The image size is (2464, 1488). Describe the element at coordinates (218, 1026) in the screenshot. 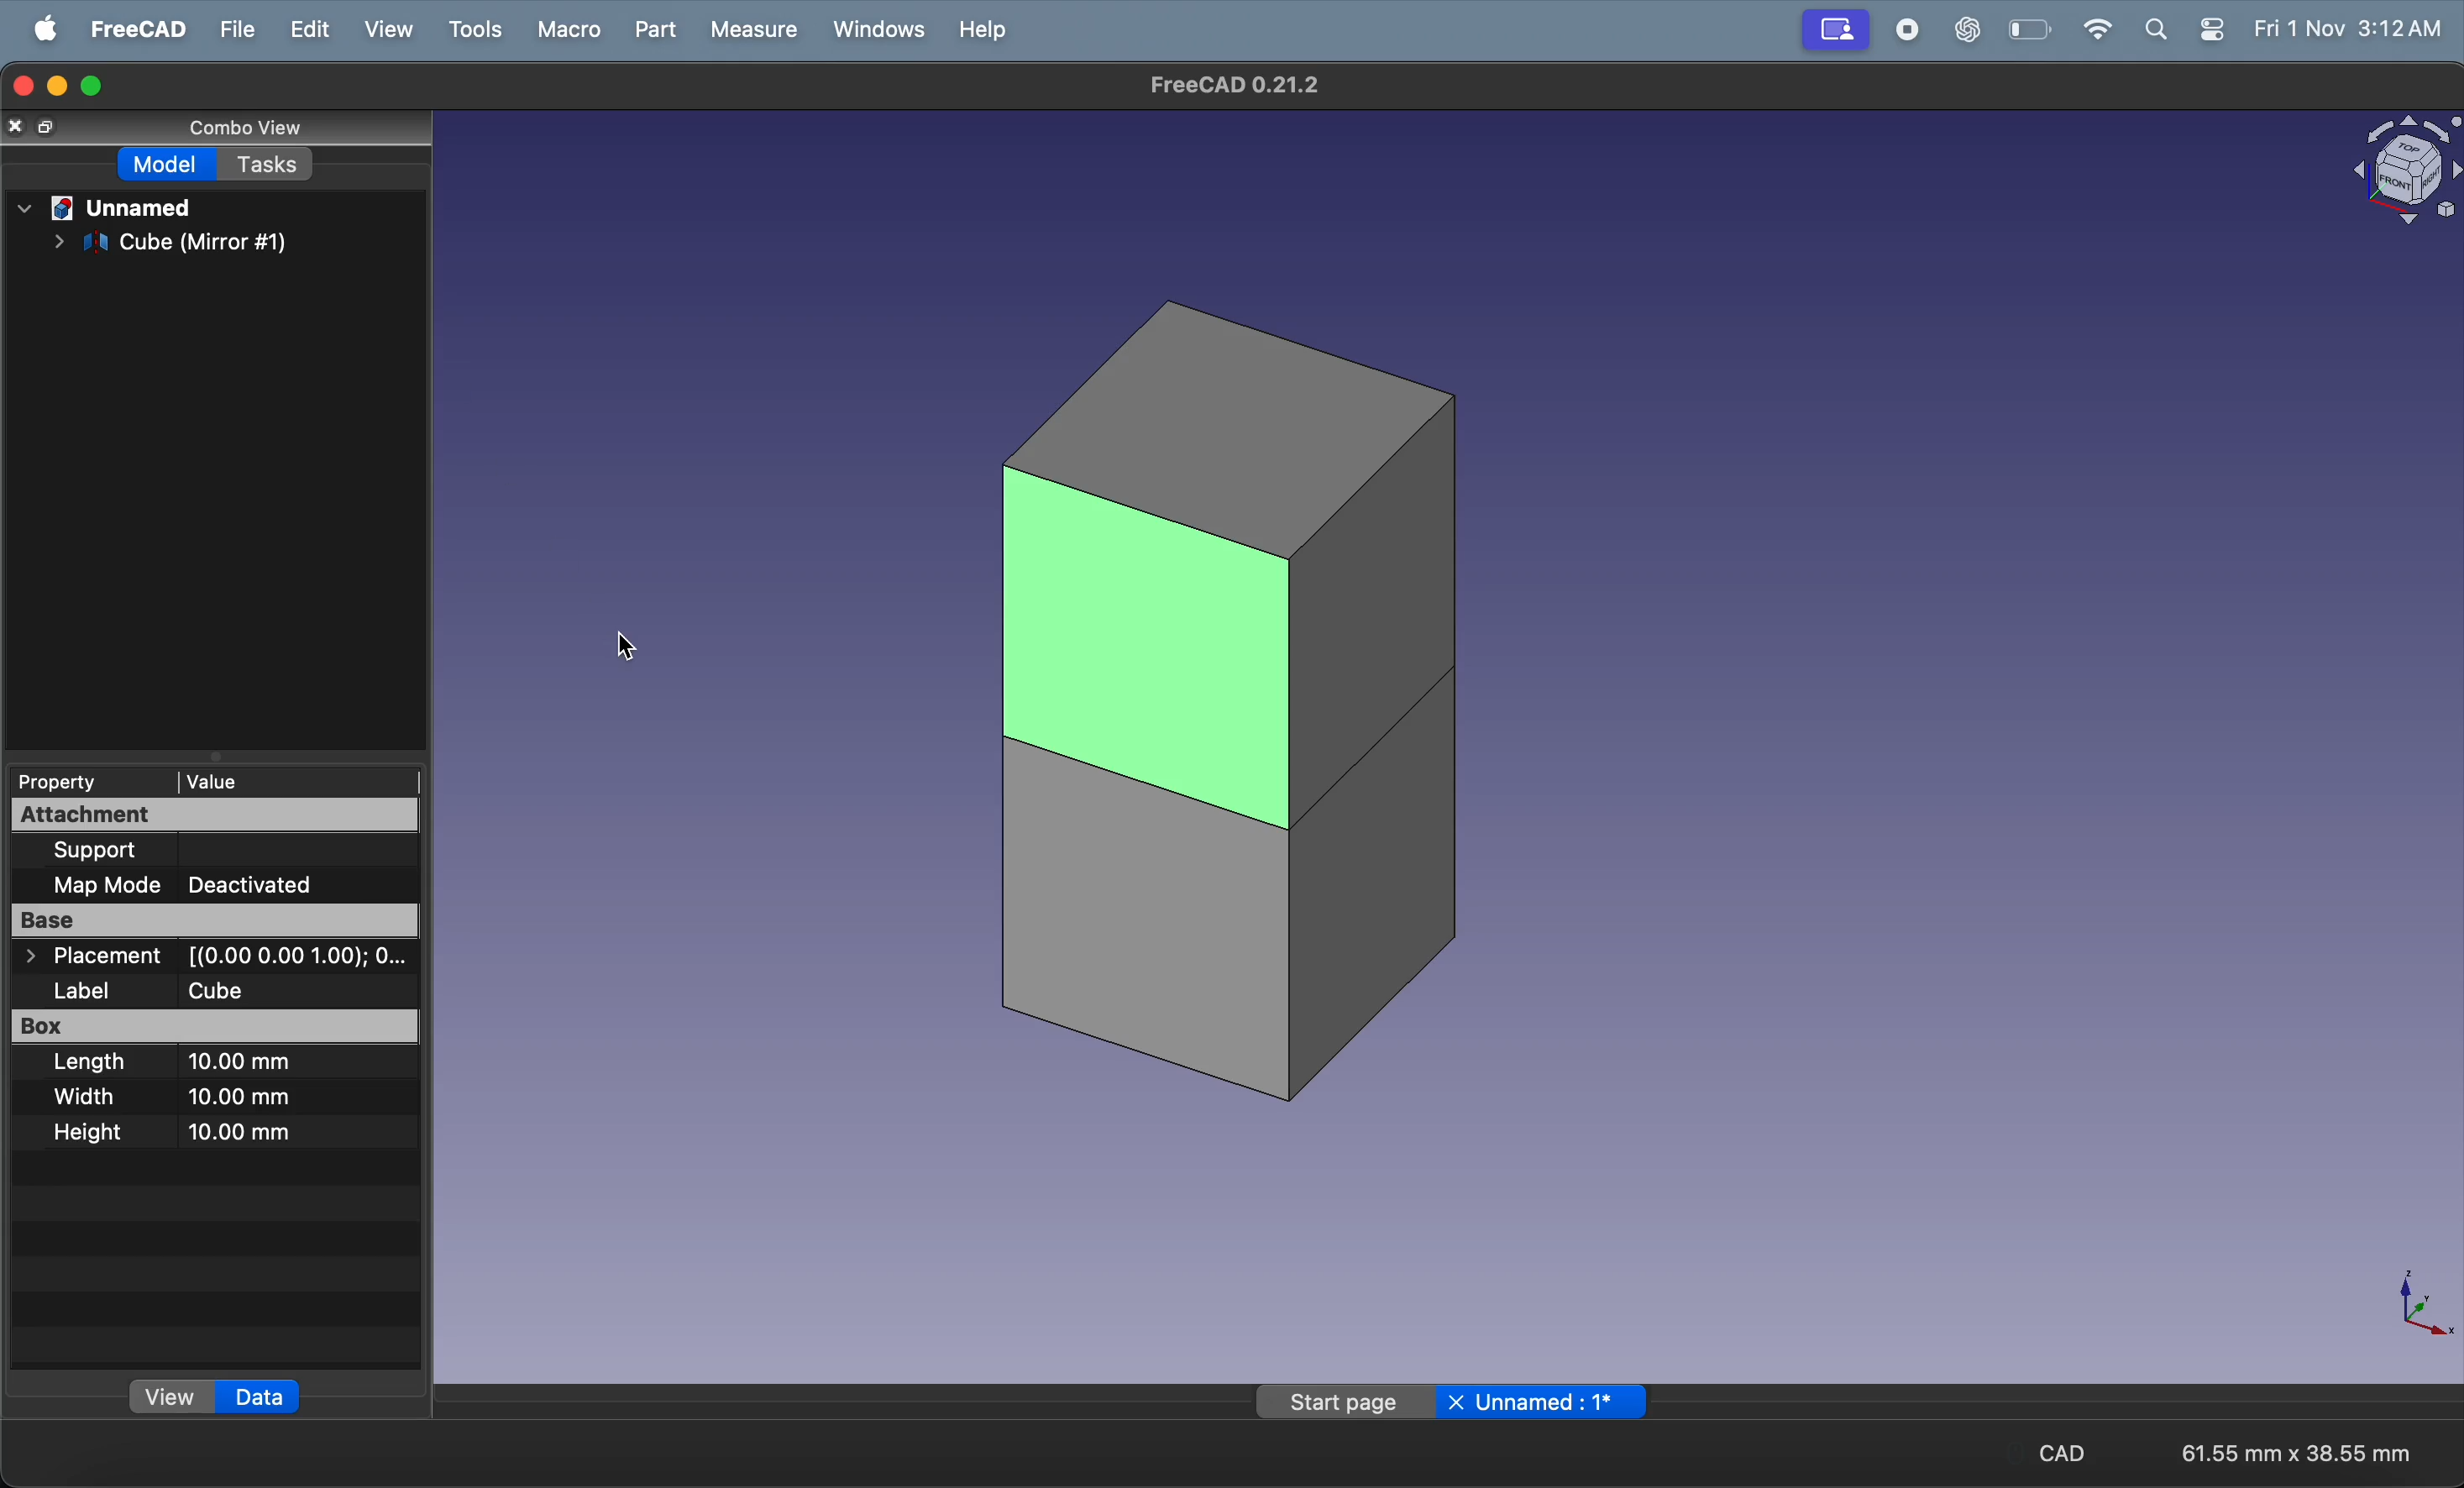

I see `Box` at that location.